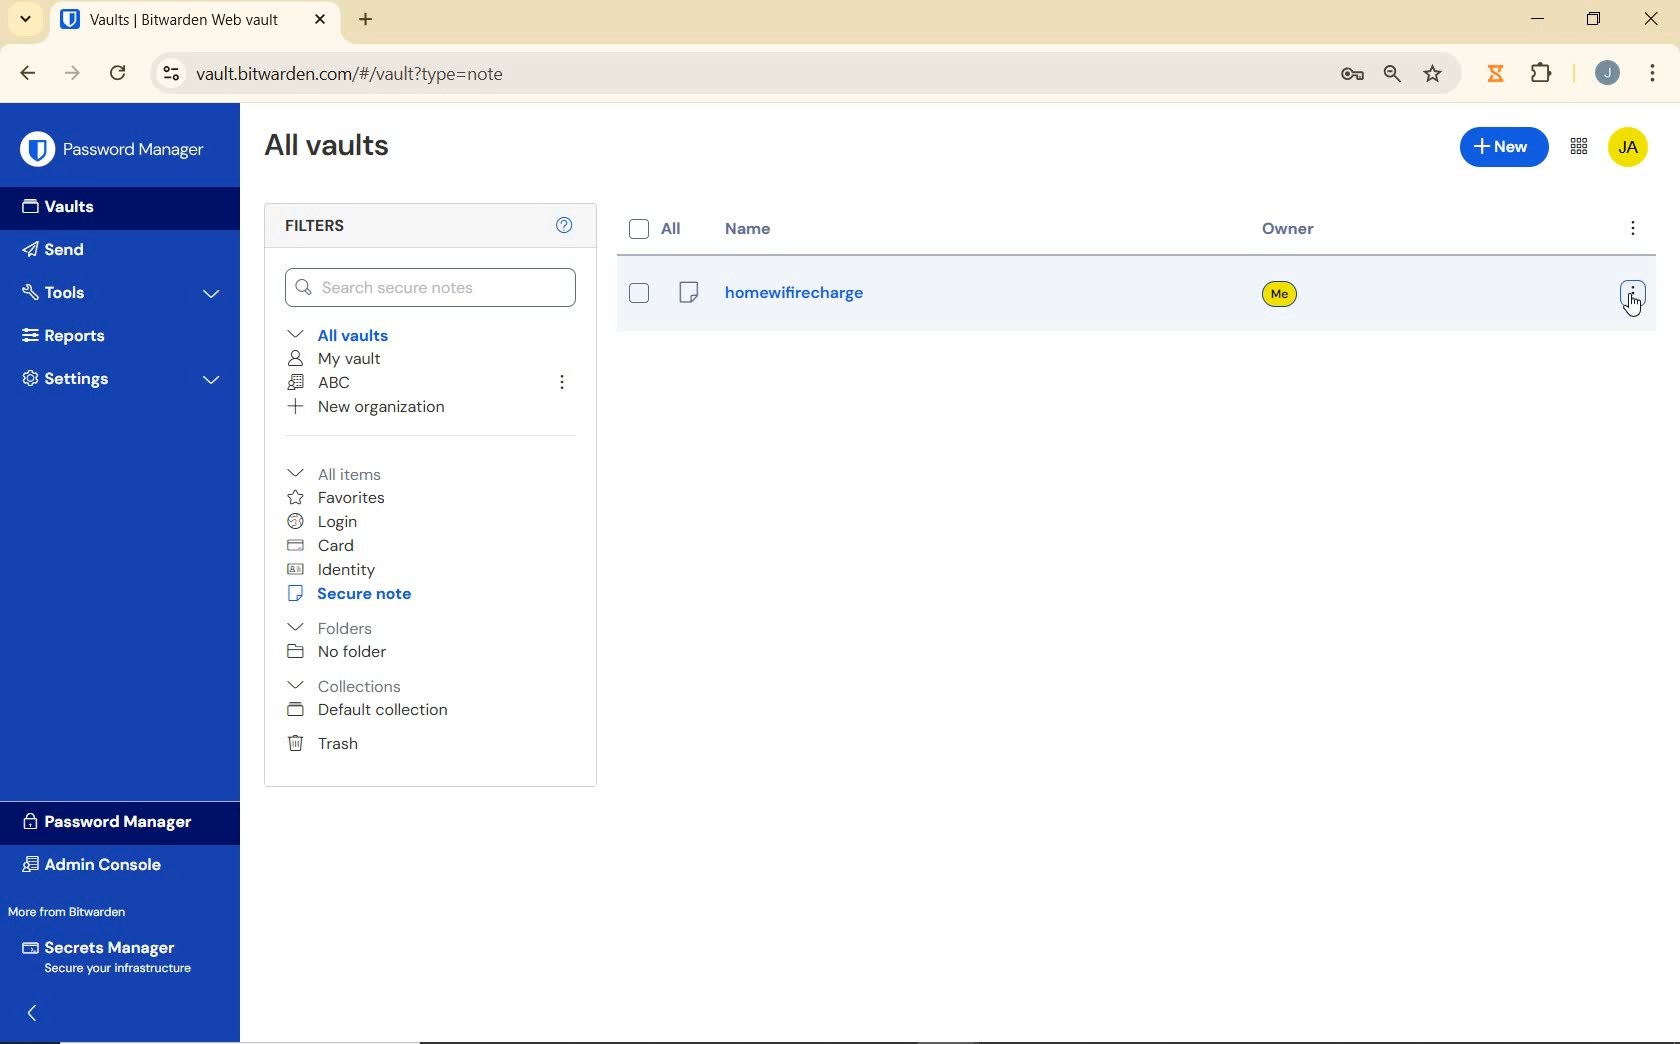  Describe the element at coordinates (431, 289) in the screenshot. I see `Search Vault` at that location.